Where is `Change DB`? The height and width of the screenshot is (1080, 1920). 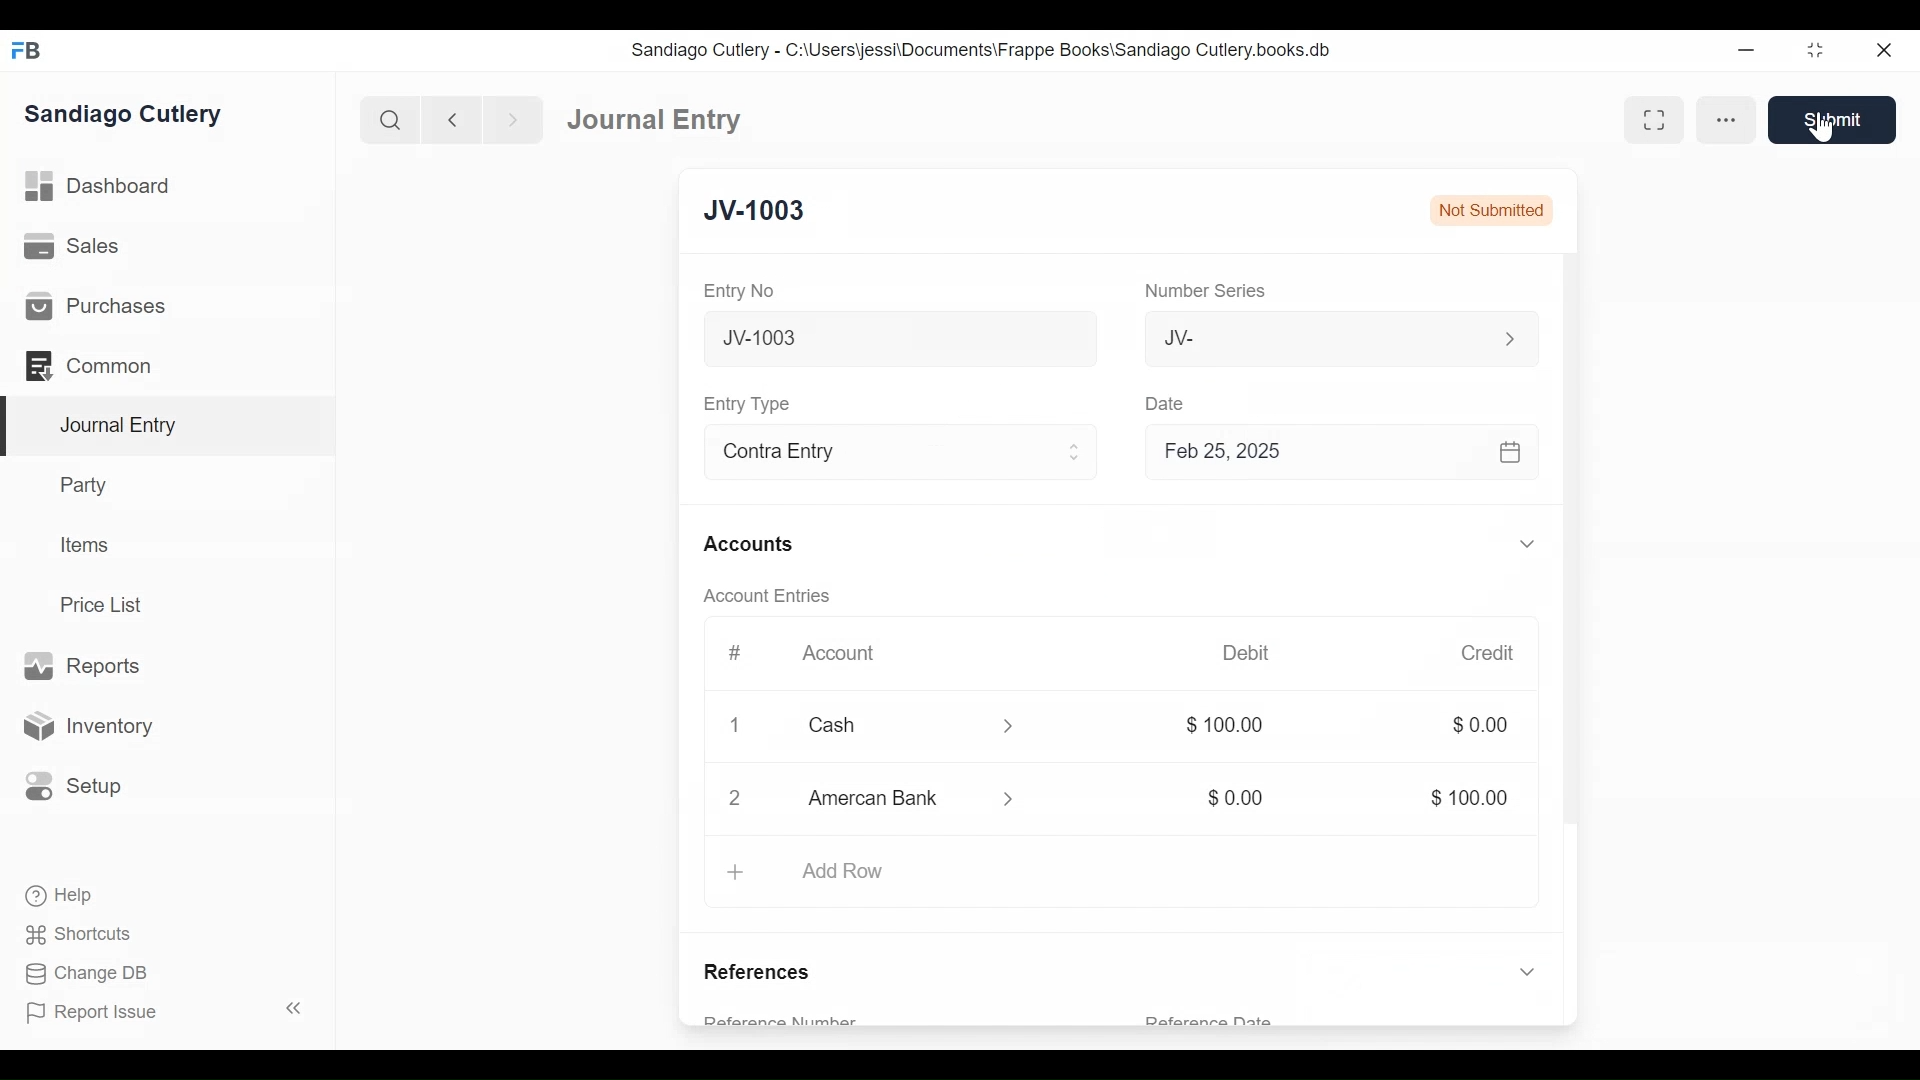 Change DB is located at coordinates (80, 973).